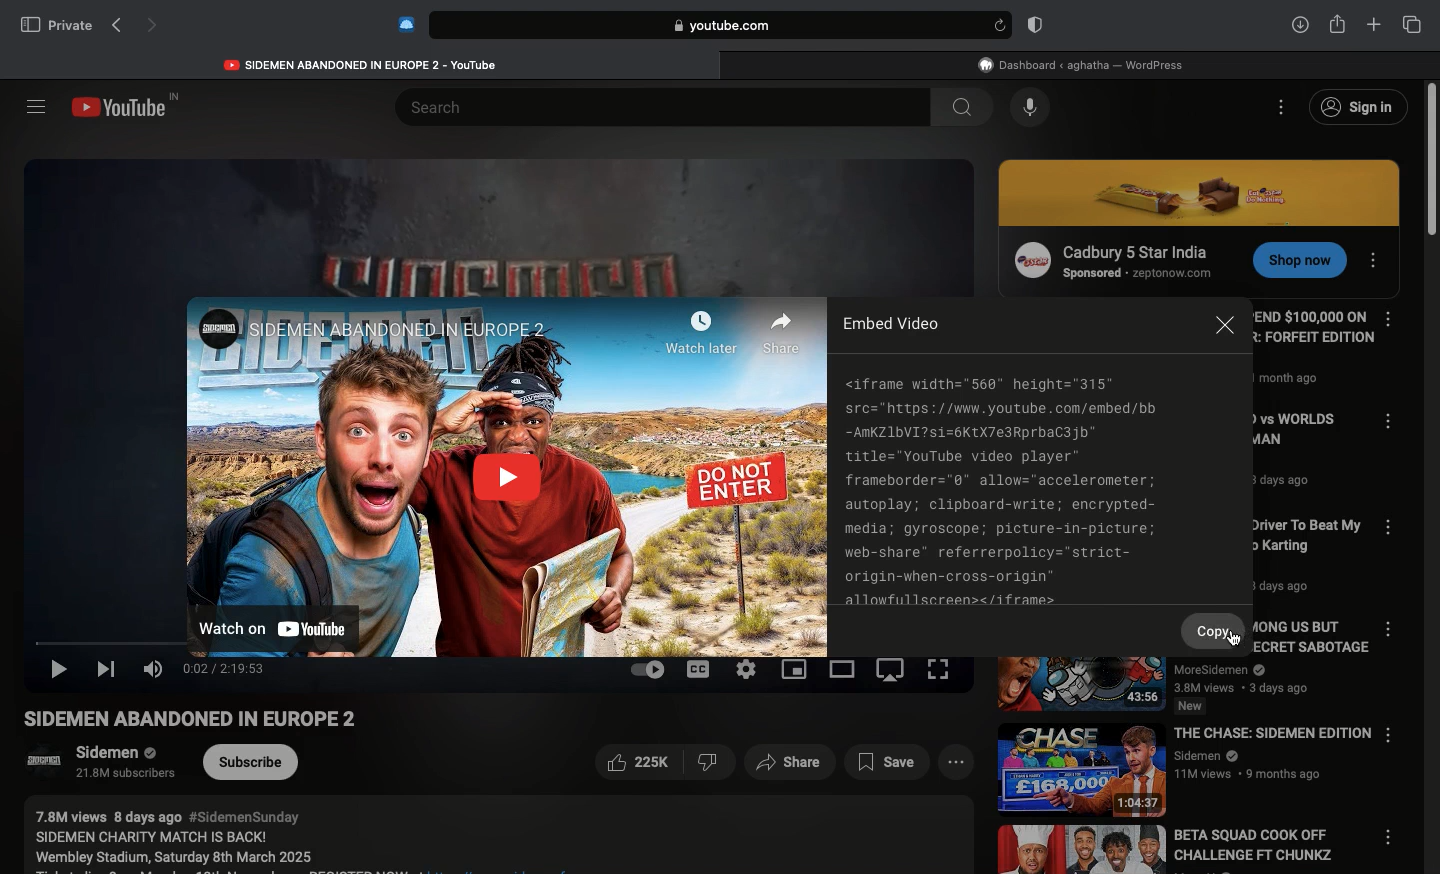  I want to click on Downlaods, so click(1297, 26).